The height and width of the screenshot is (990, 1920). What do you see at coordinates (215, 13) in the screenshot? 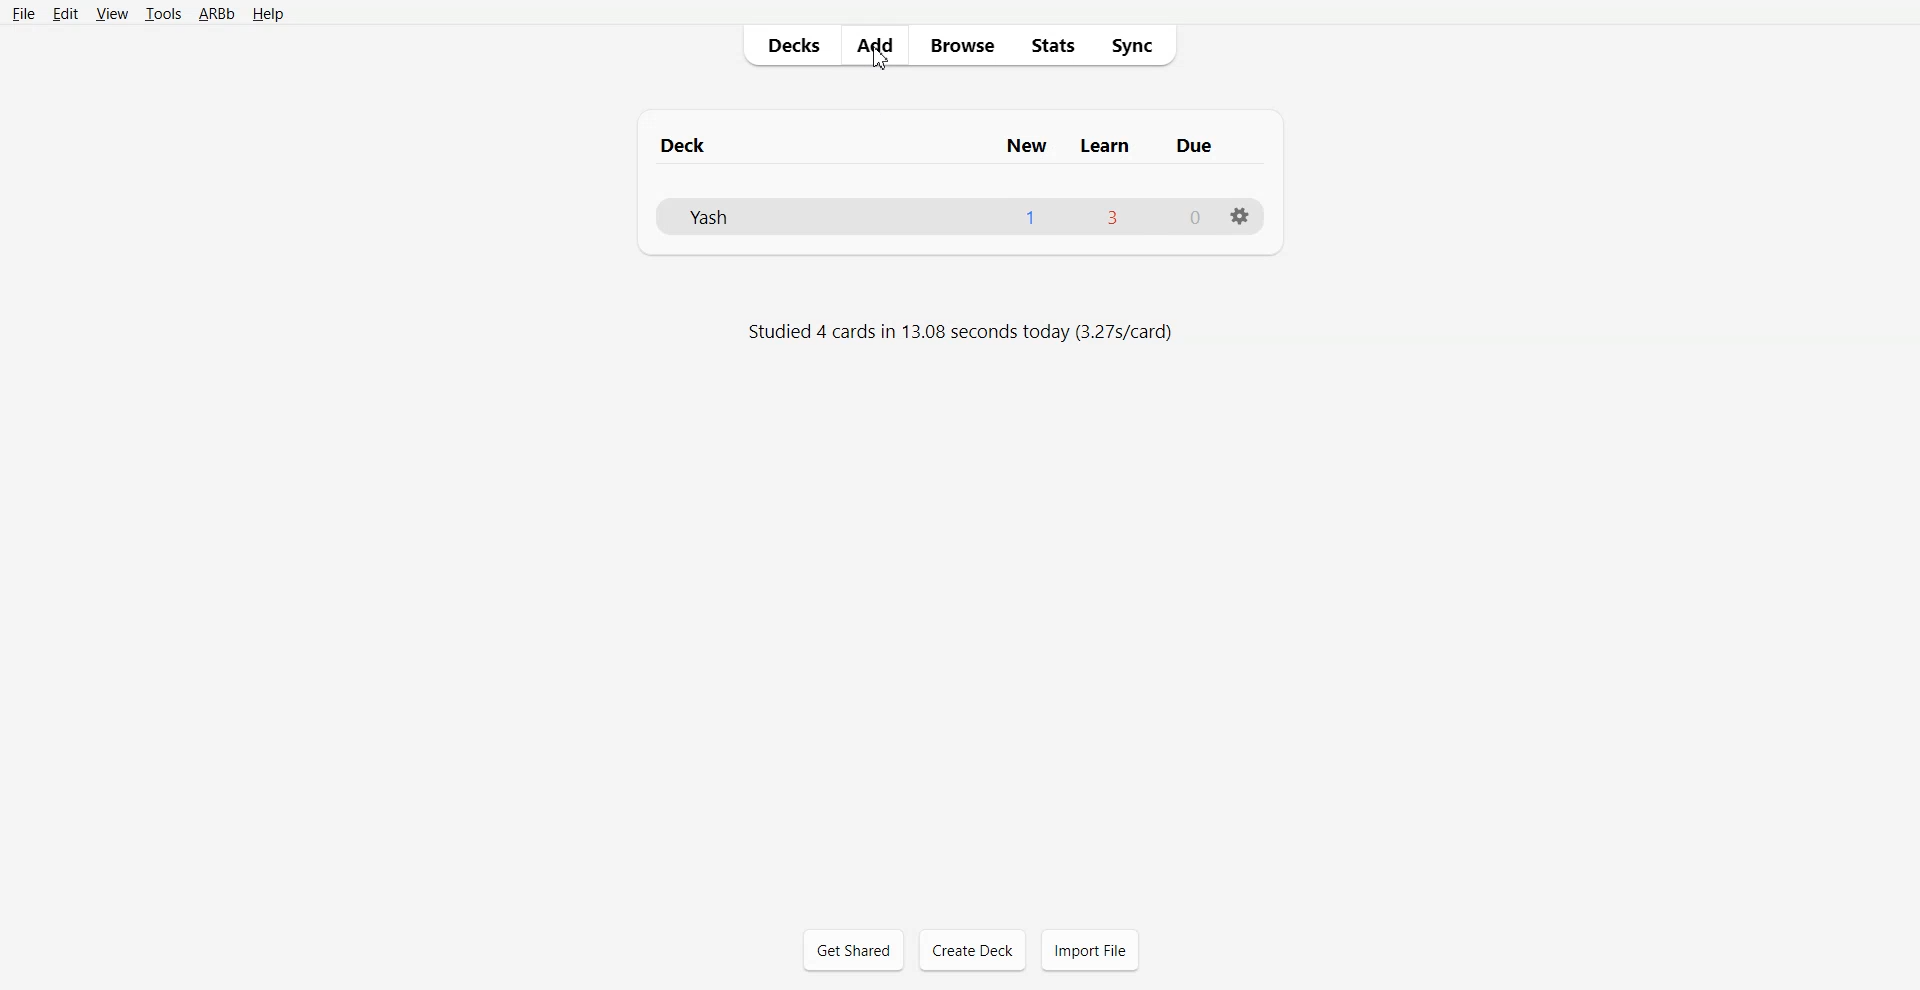
I see `ARBb` at bounding box center [215, 13].